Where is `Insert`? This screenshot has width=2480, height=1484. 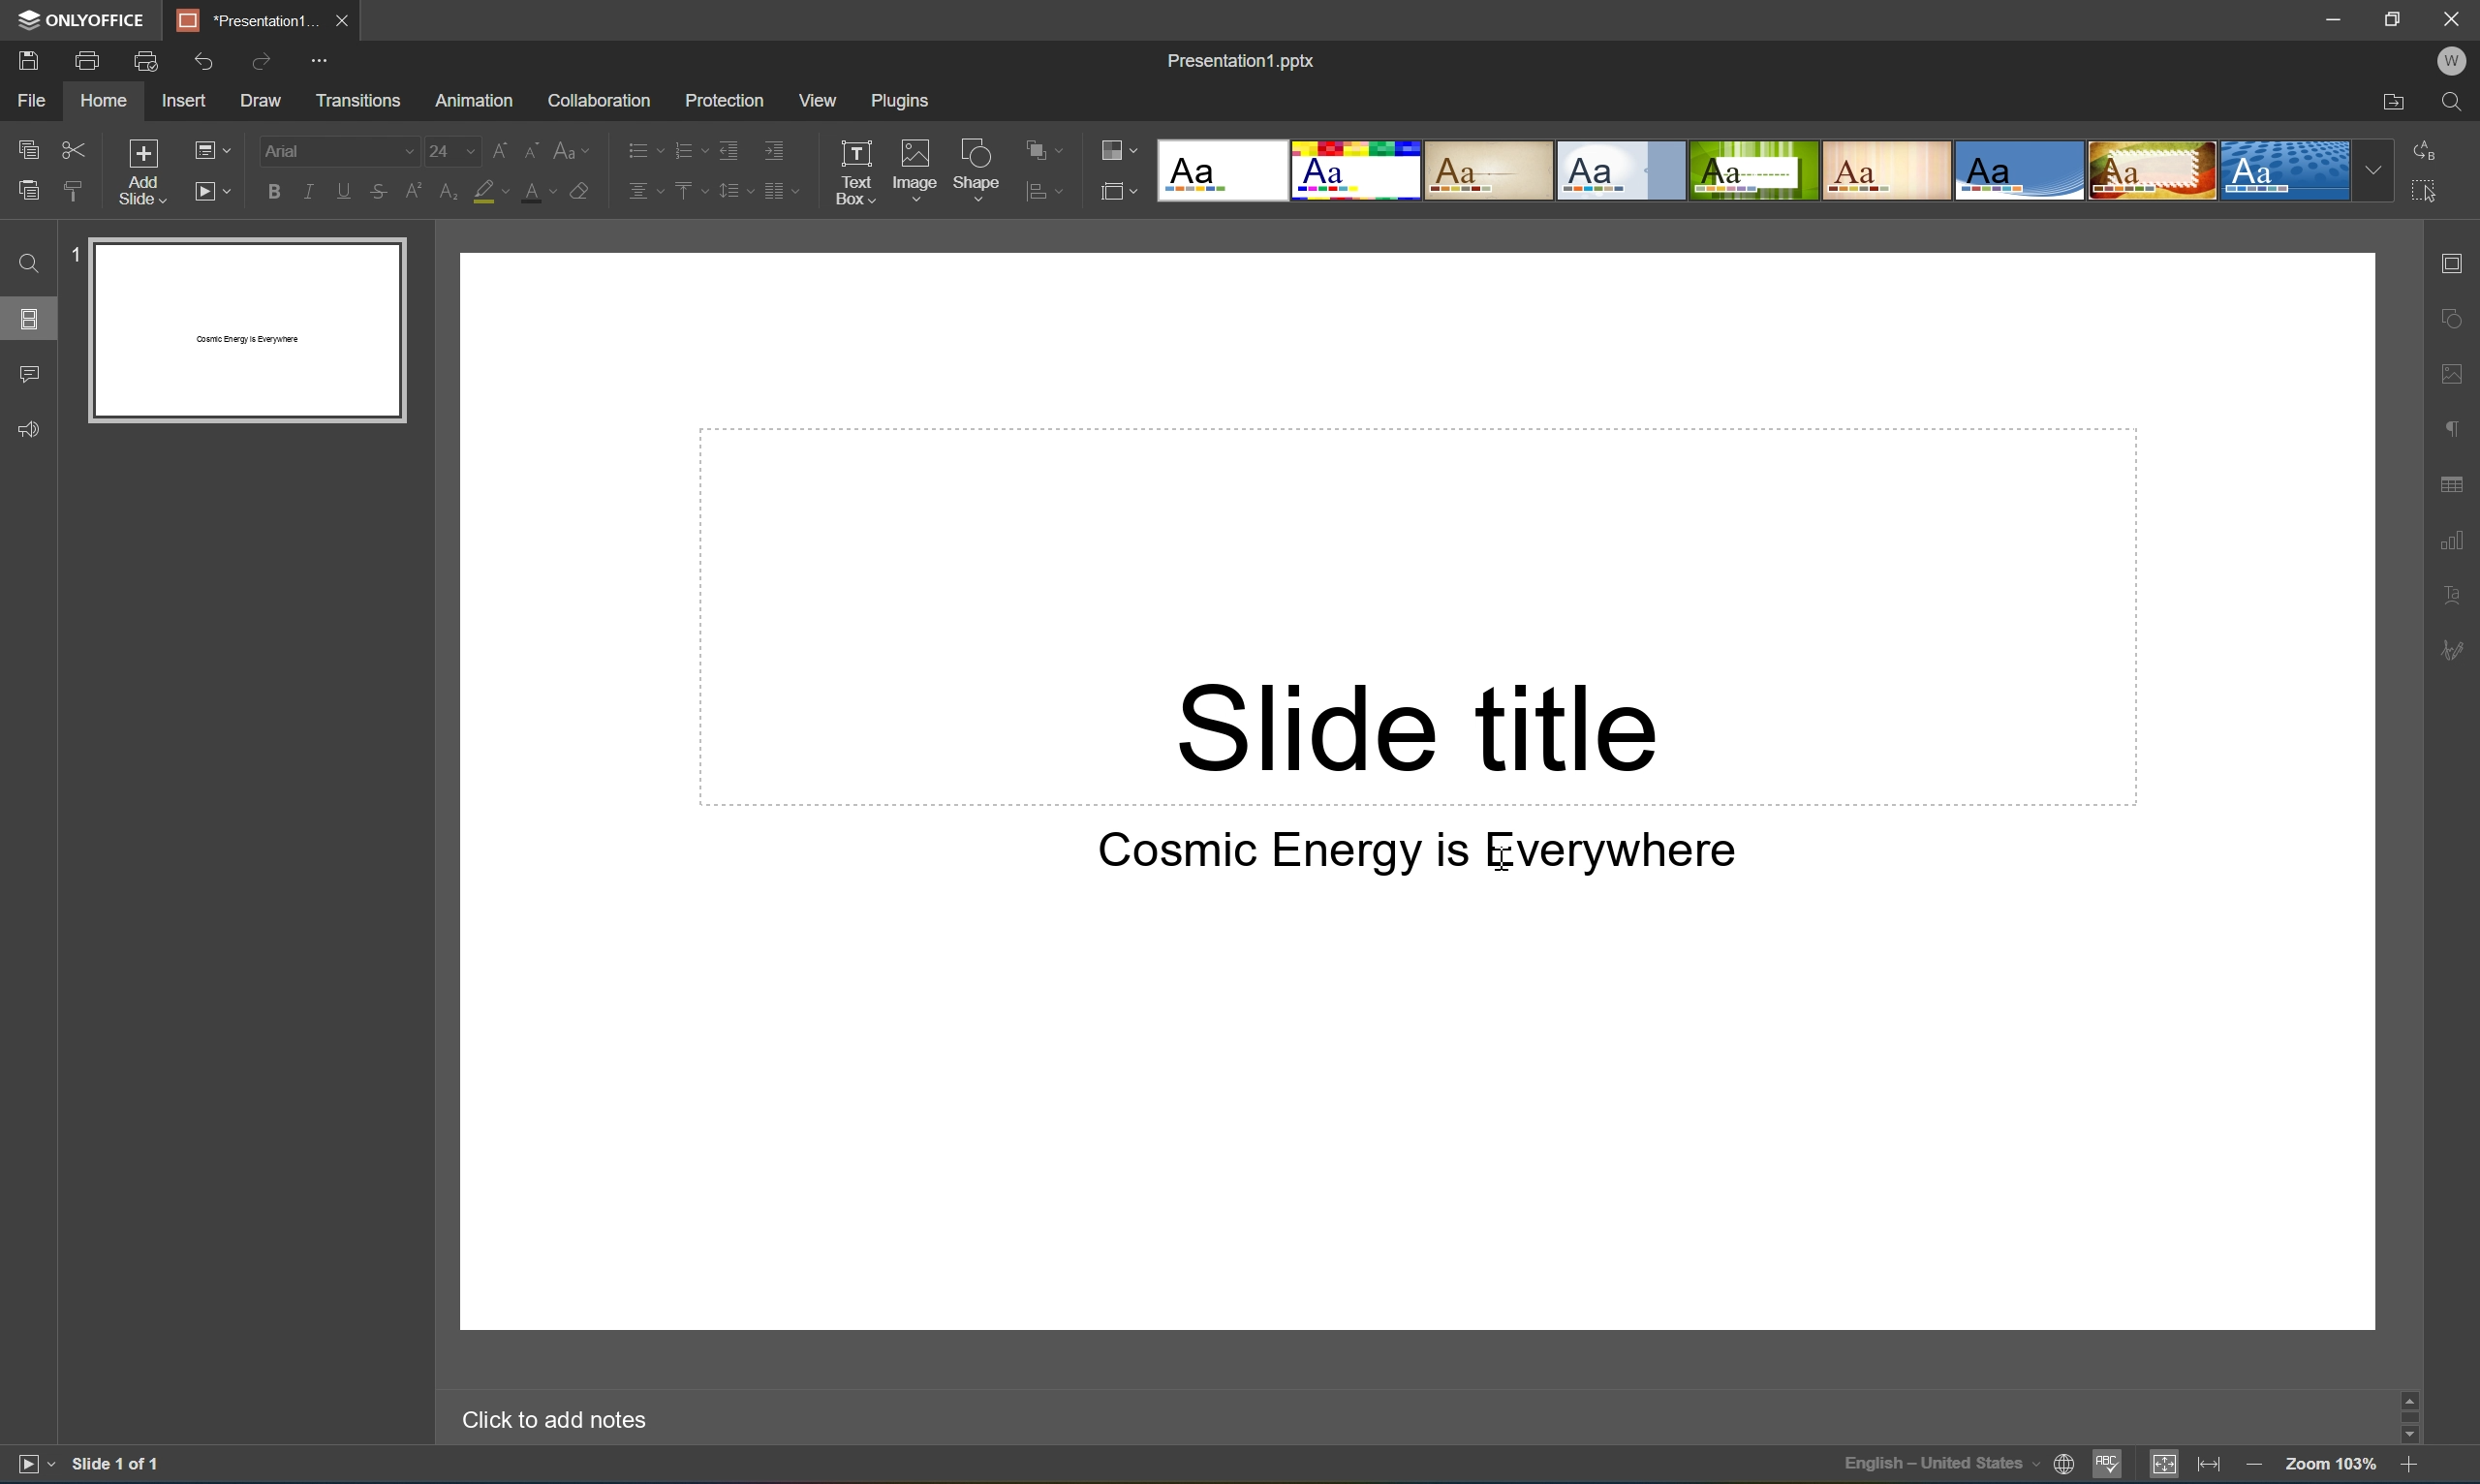
Insert is located at coordinates (185, 101).